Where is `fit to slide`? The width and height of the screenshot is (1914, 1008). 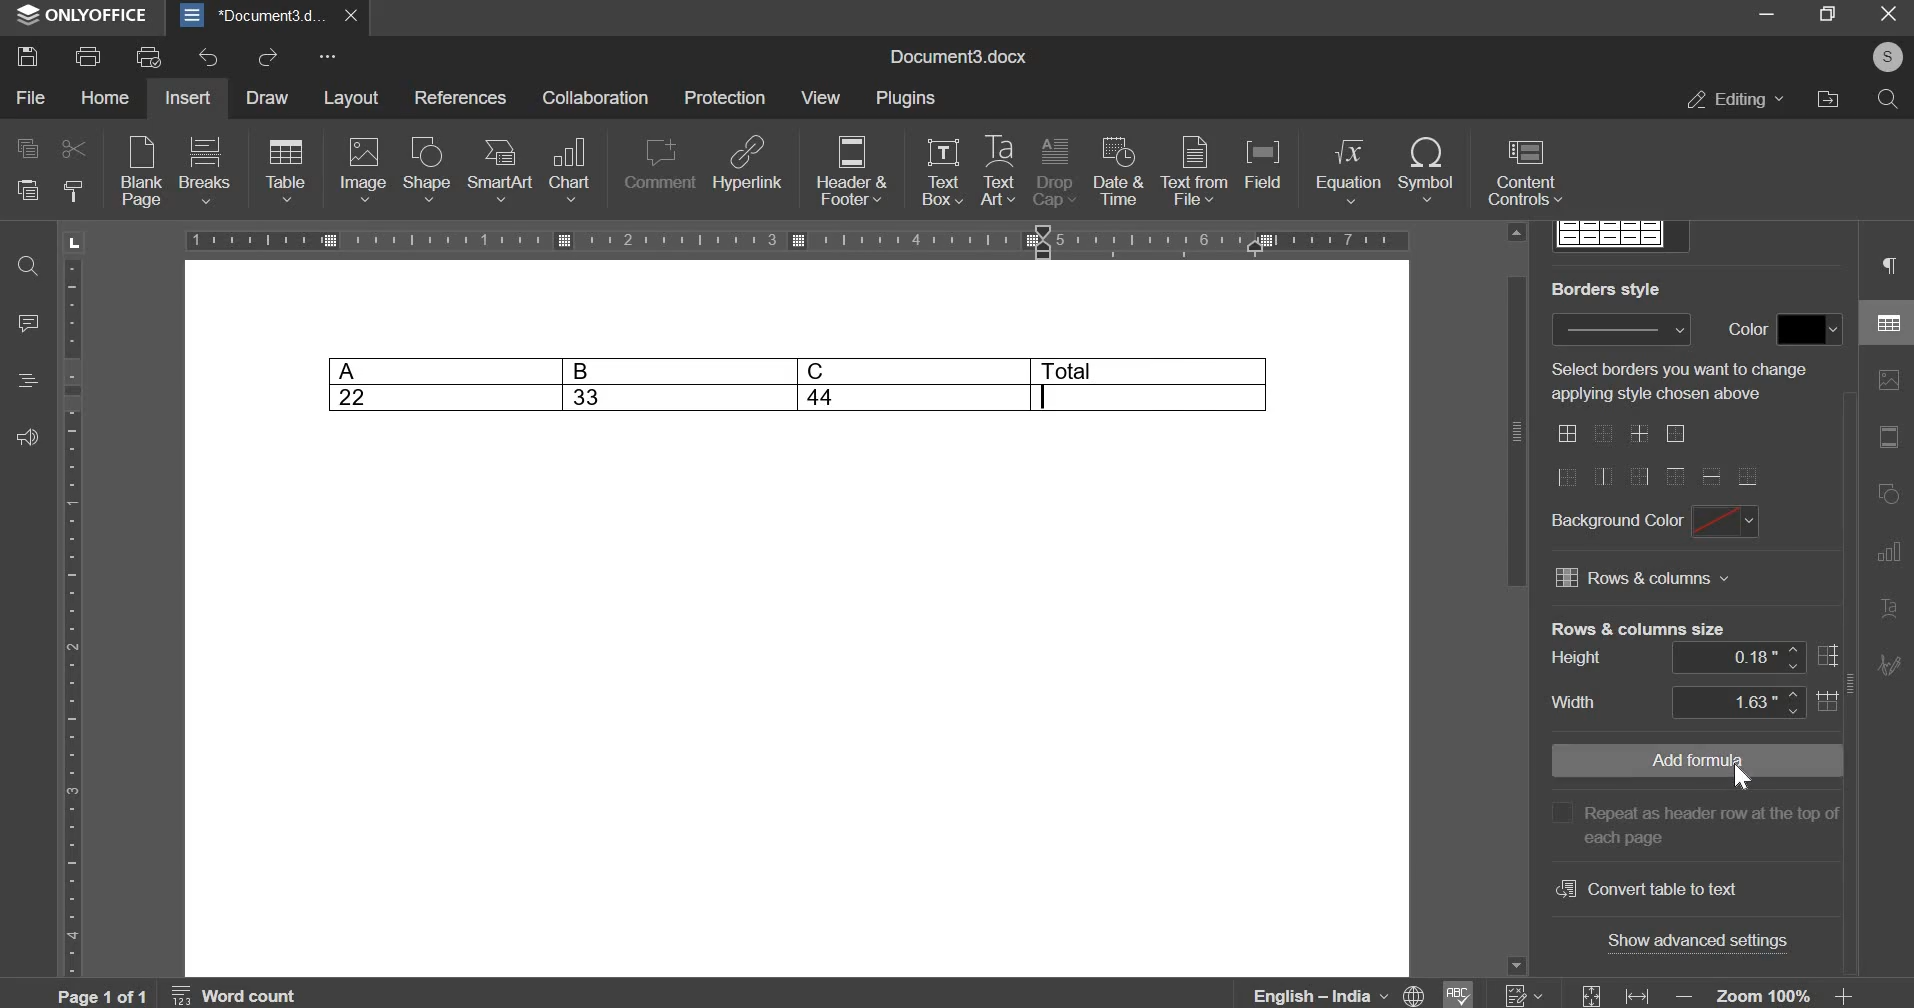 fit to slide is located at coordinates (1591, 995).